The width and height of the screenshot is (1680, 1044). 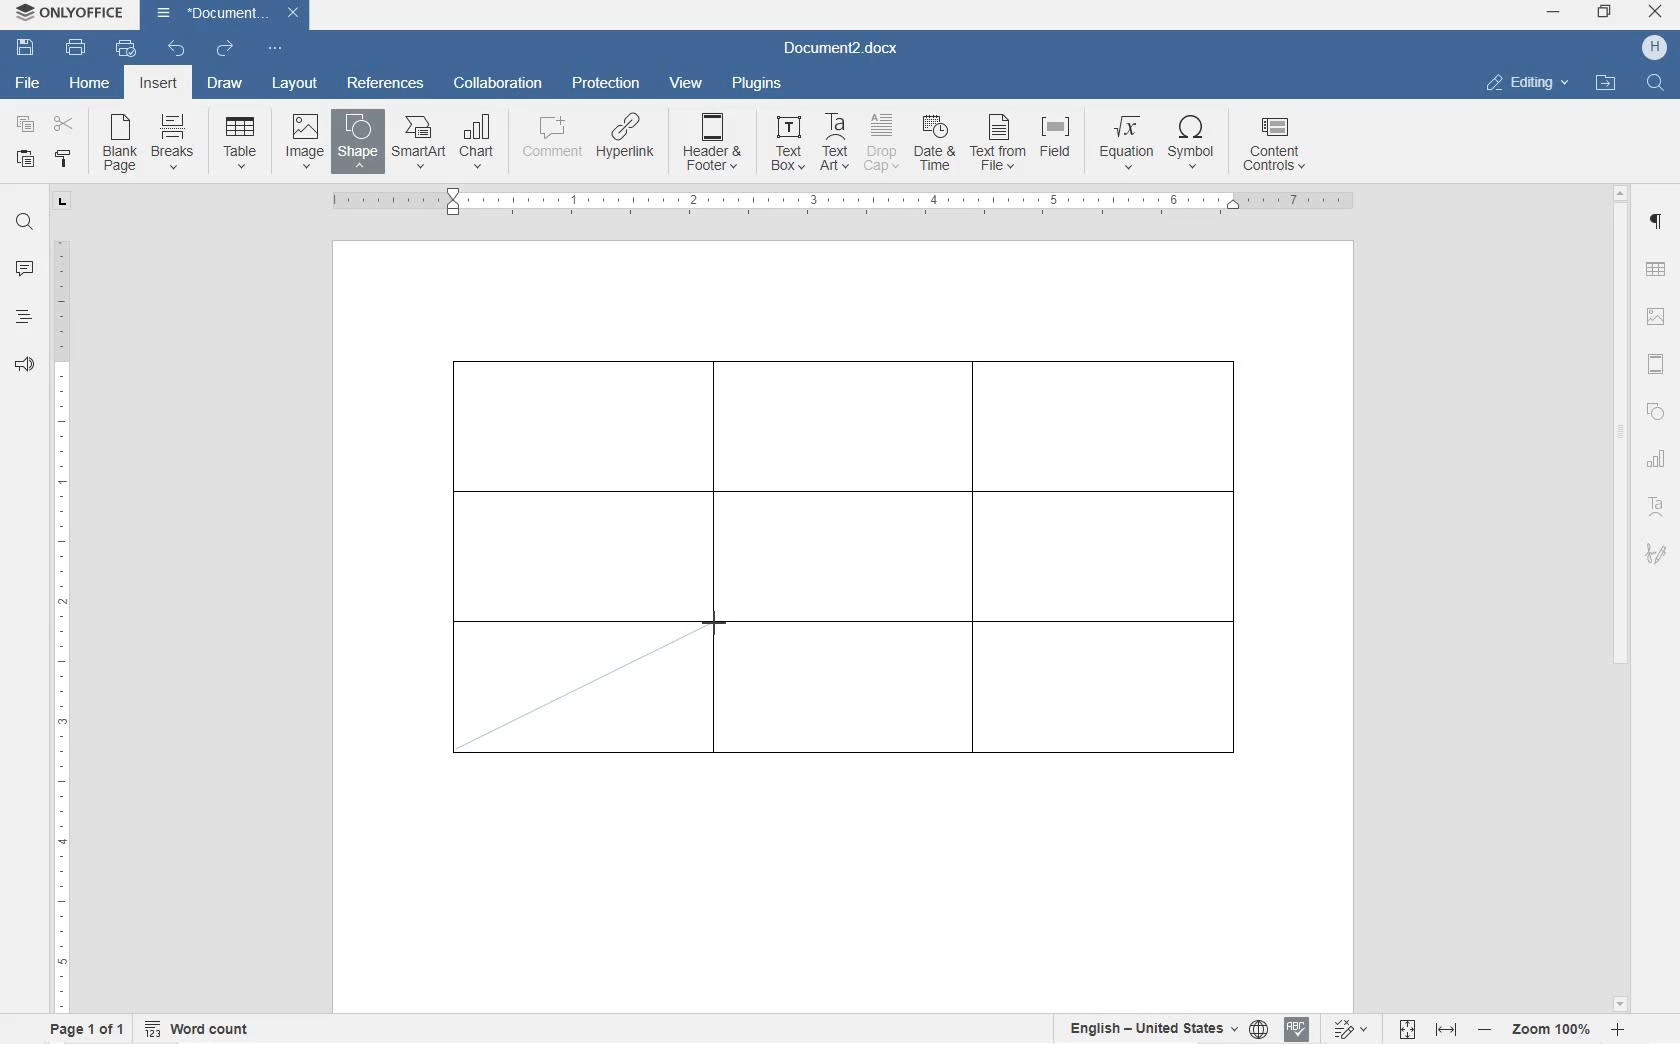 I want to click on Document3.docx, so click(x=227, y=15).